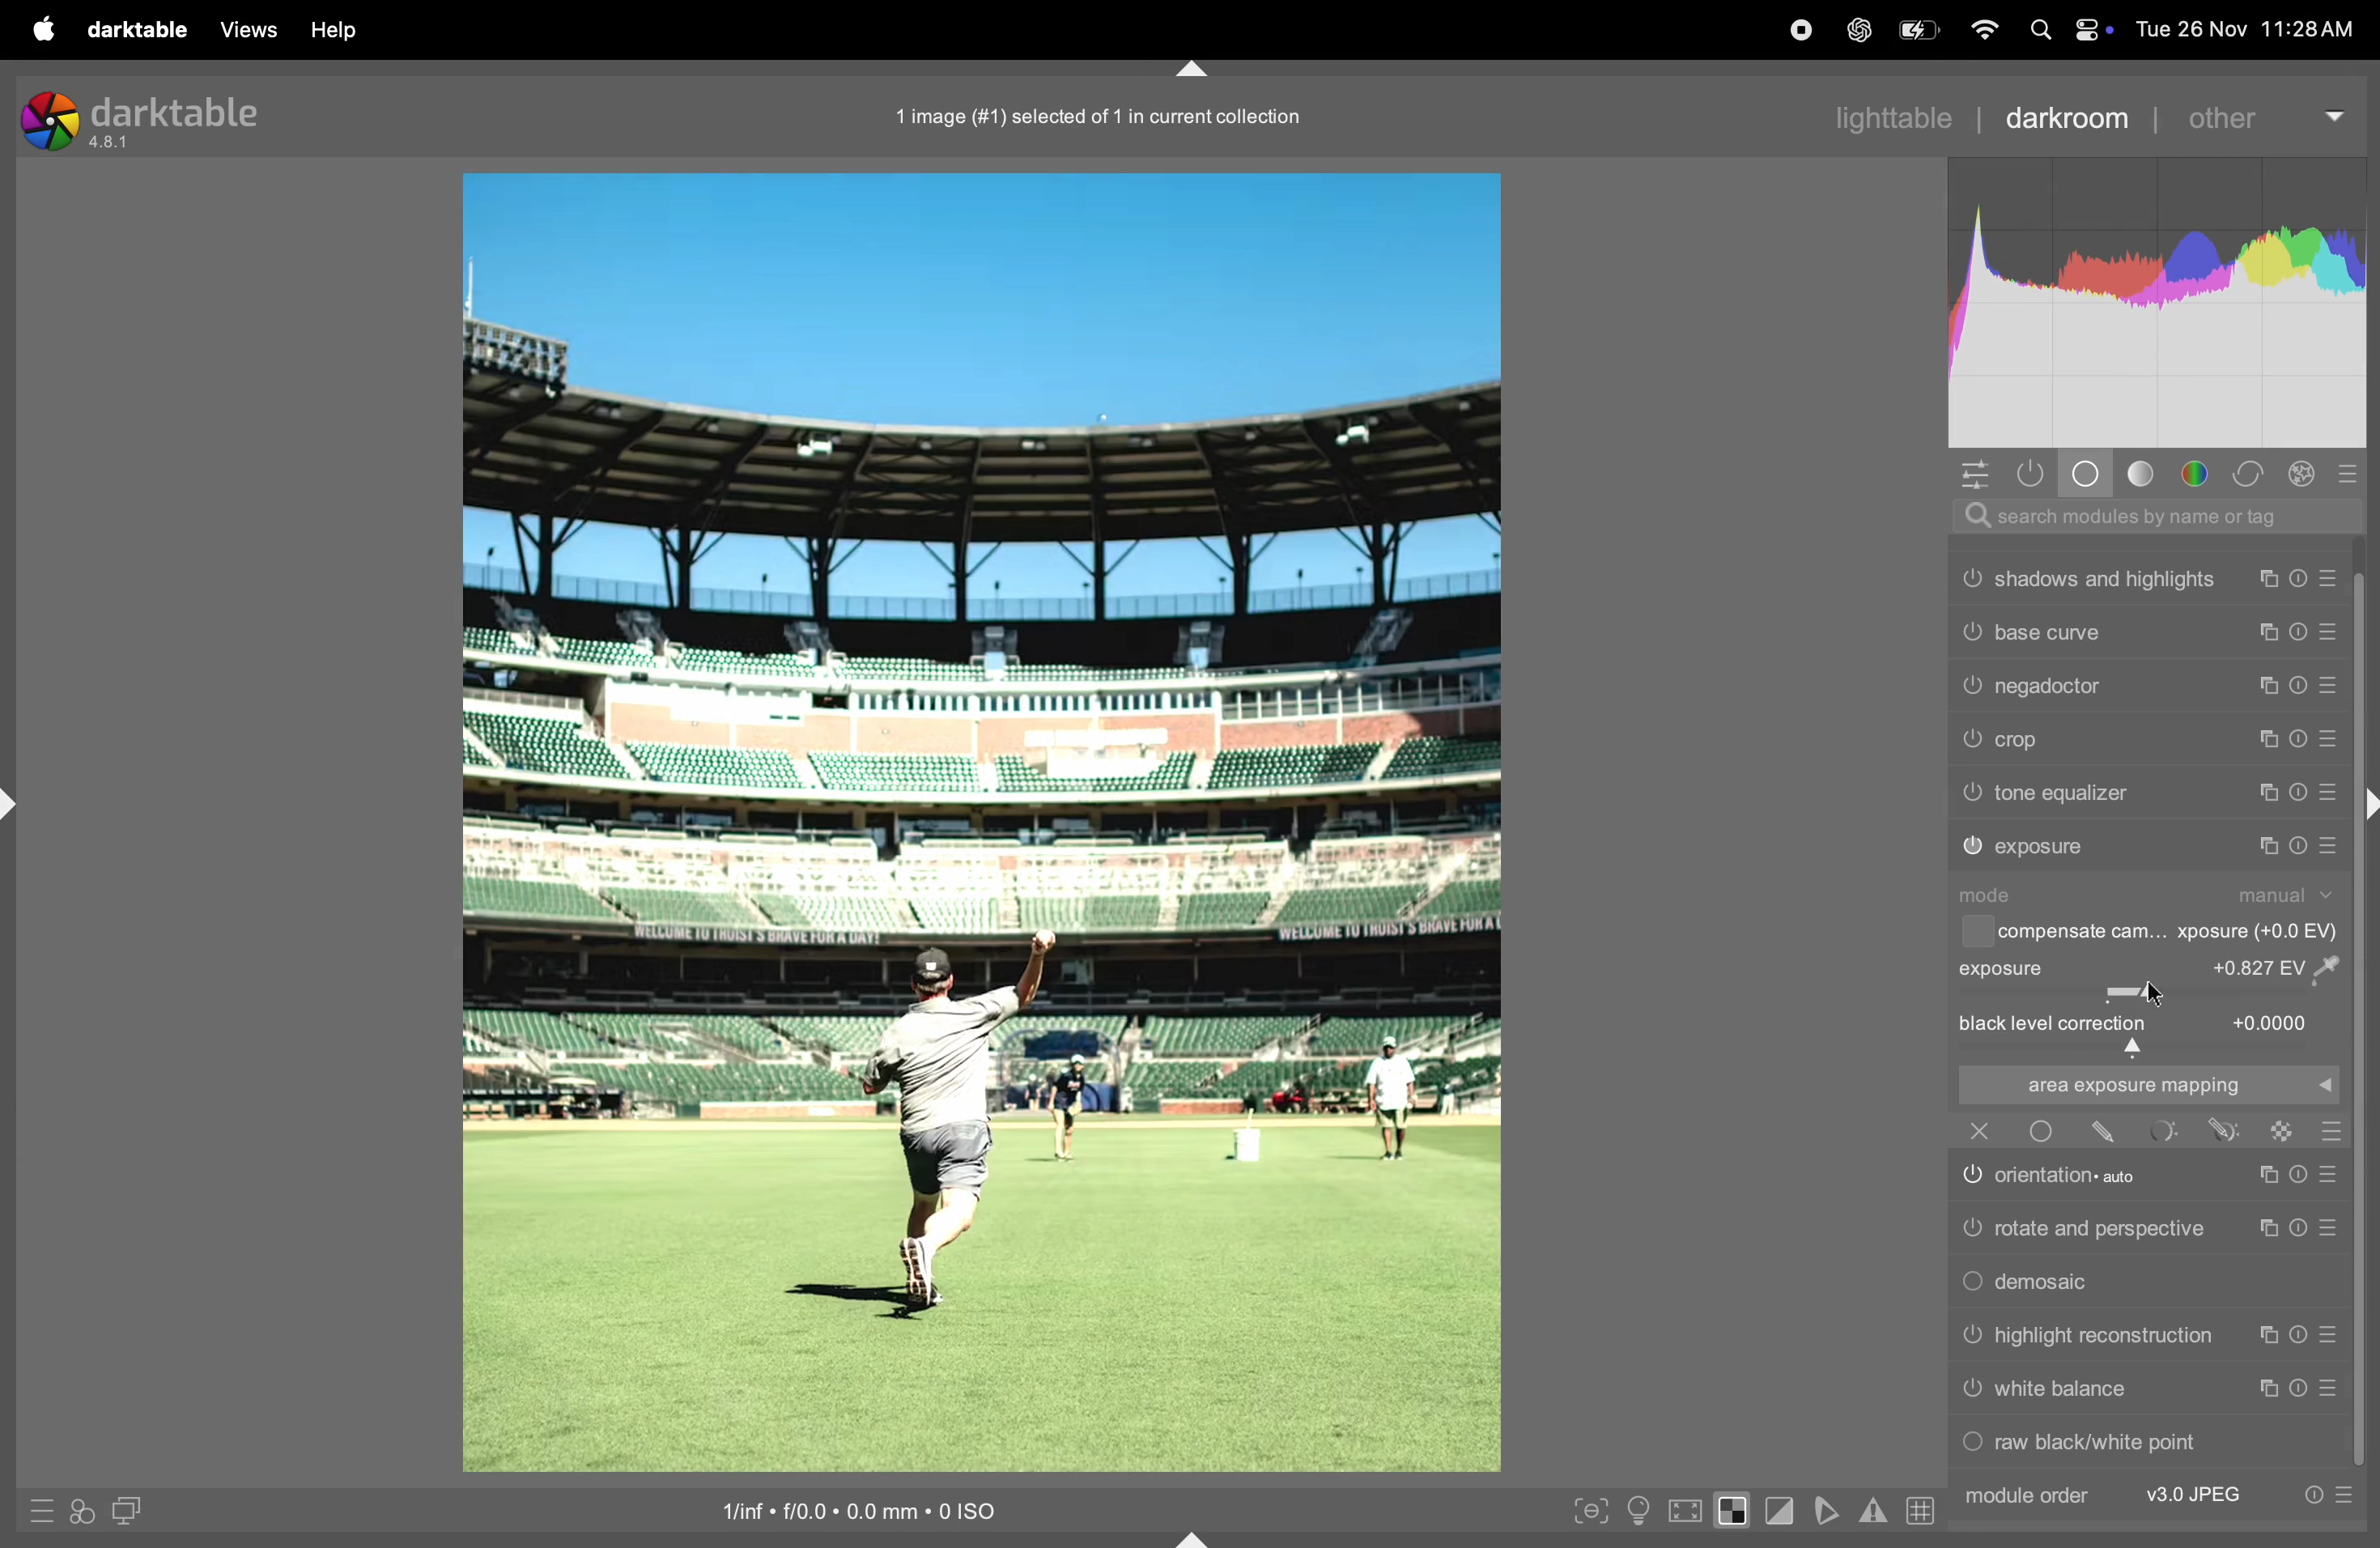 The height and width of the screenshot is (1548, 2380). Describe the element at coordinates (1971, 688) in the screenshot. I see `Switch on or off` at that location.